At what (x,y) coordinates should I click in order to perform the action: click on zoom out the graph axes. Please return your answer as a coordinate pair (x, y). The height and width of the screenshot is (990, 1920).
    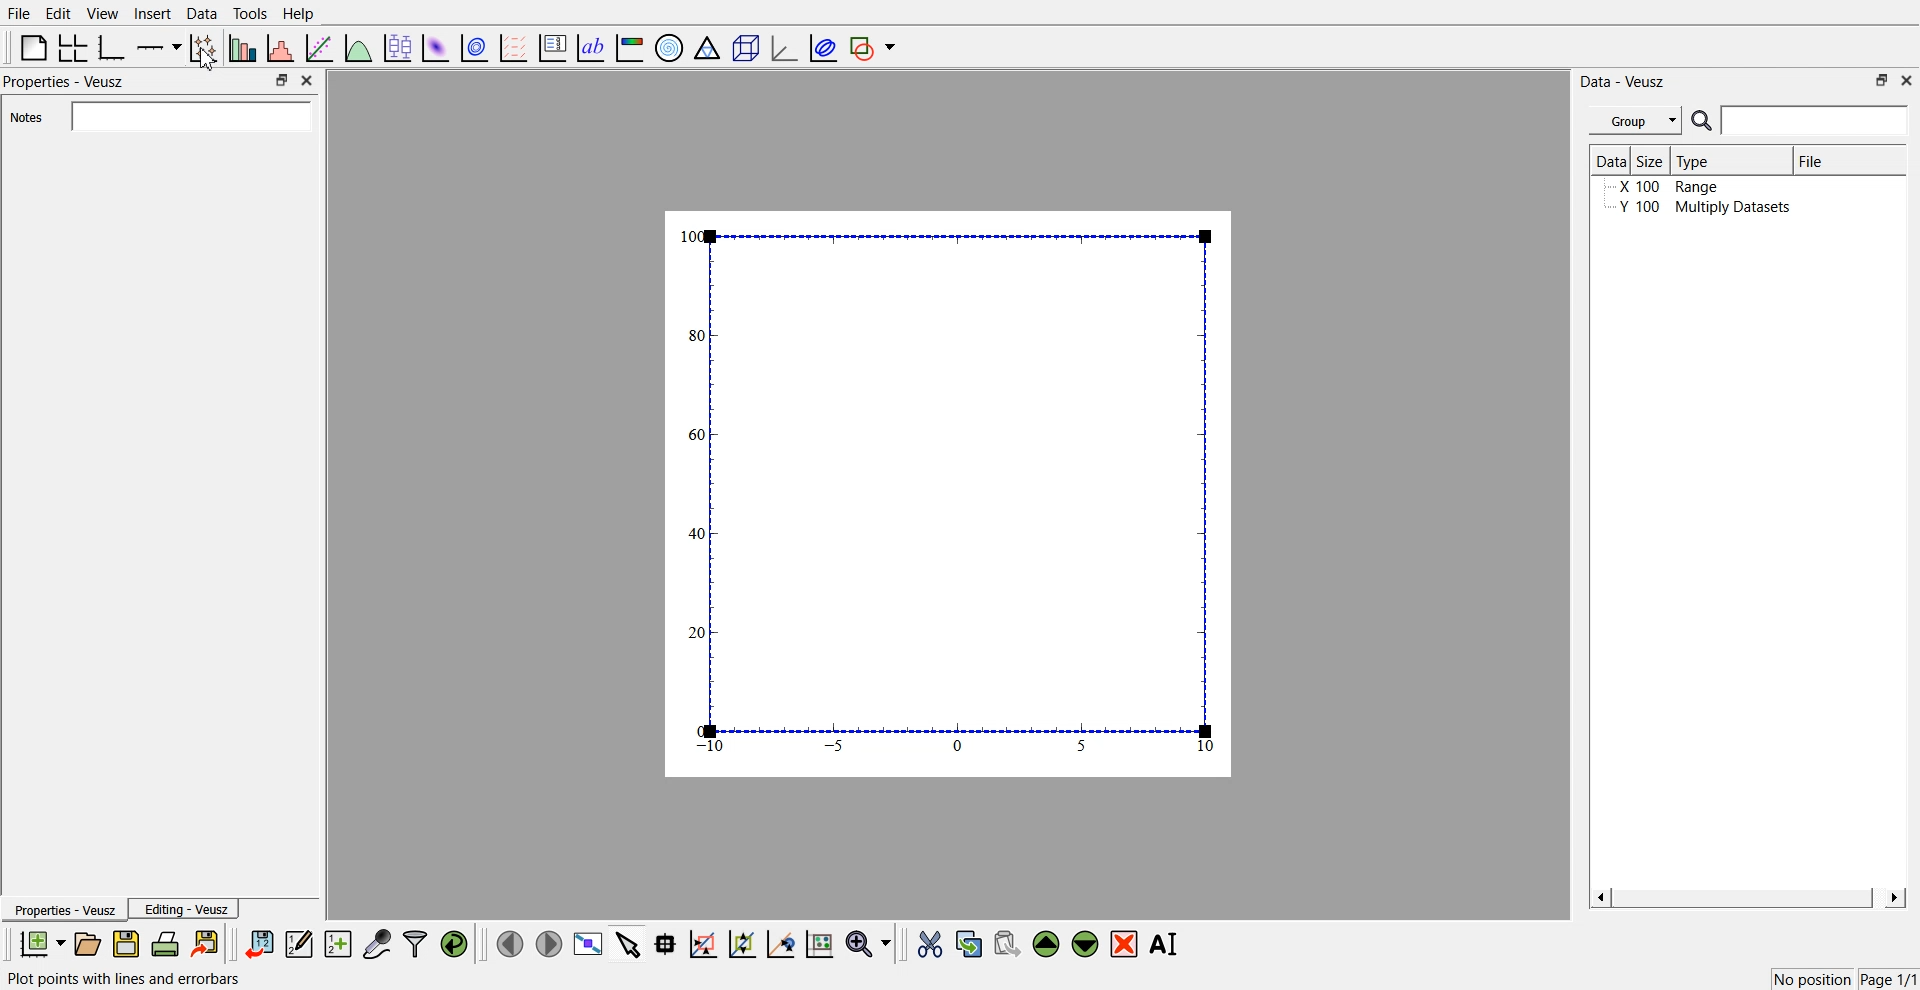
    Looking at the image, I should click on (740, 943).